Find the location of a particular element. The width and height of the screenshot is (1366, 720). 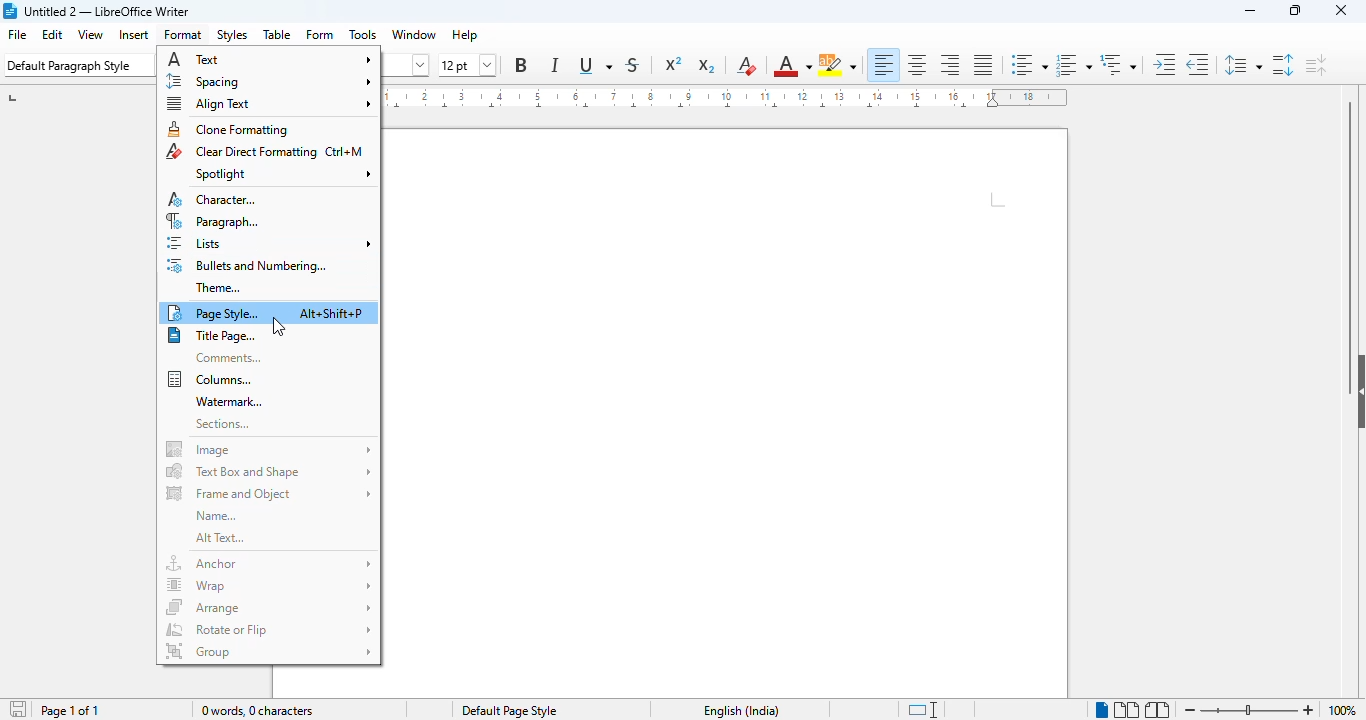

decrease paragraph spacing is located at coordinates (1316, 64).